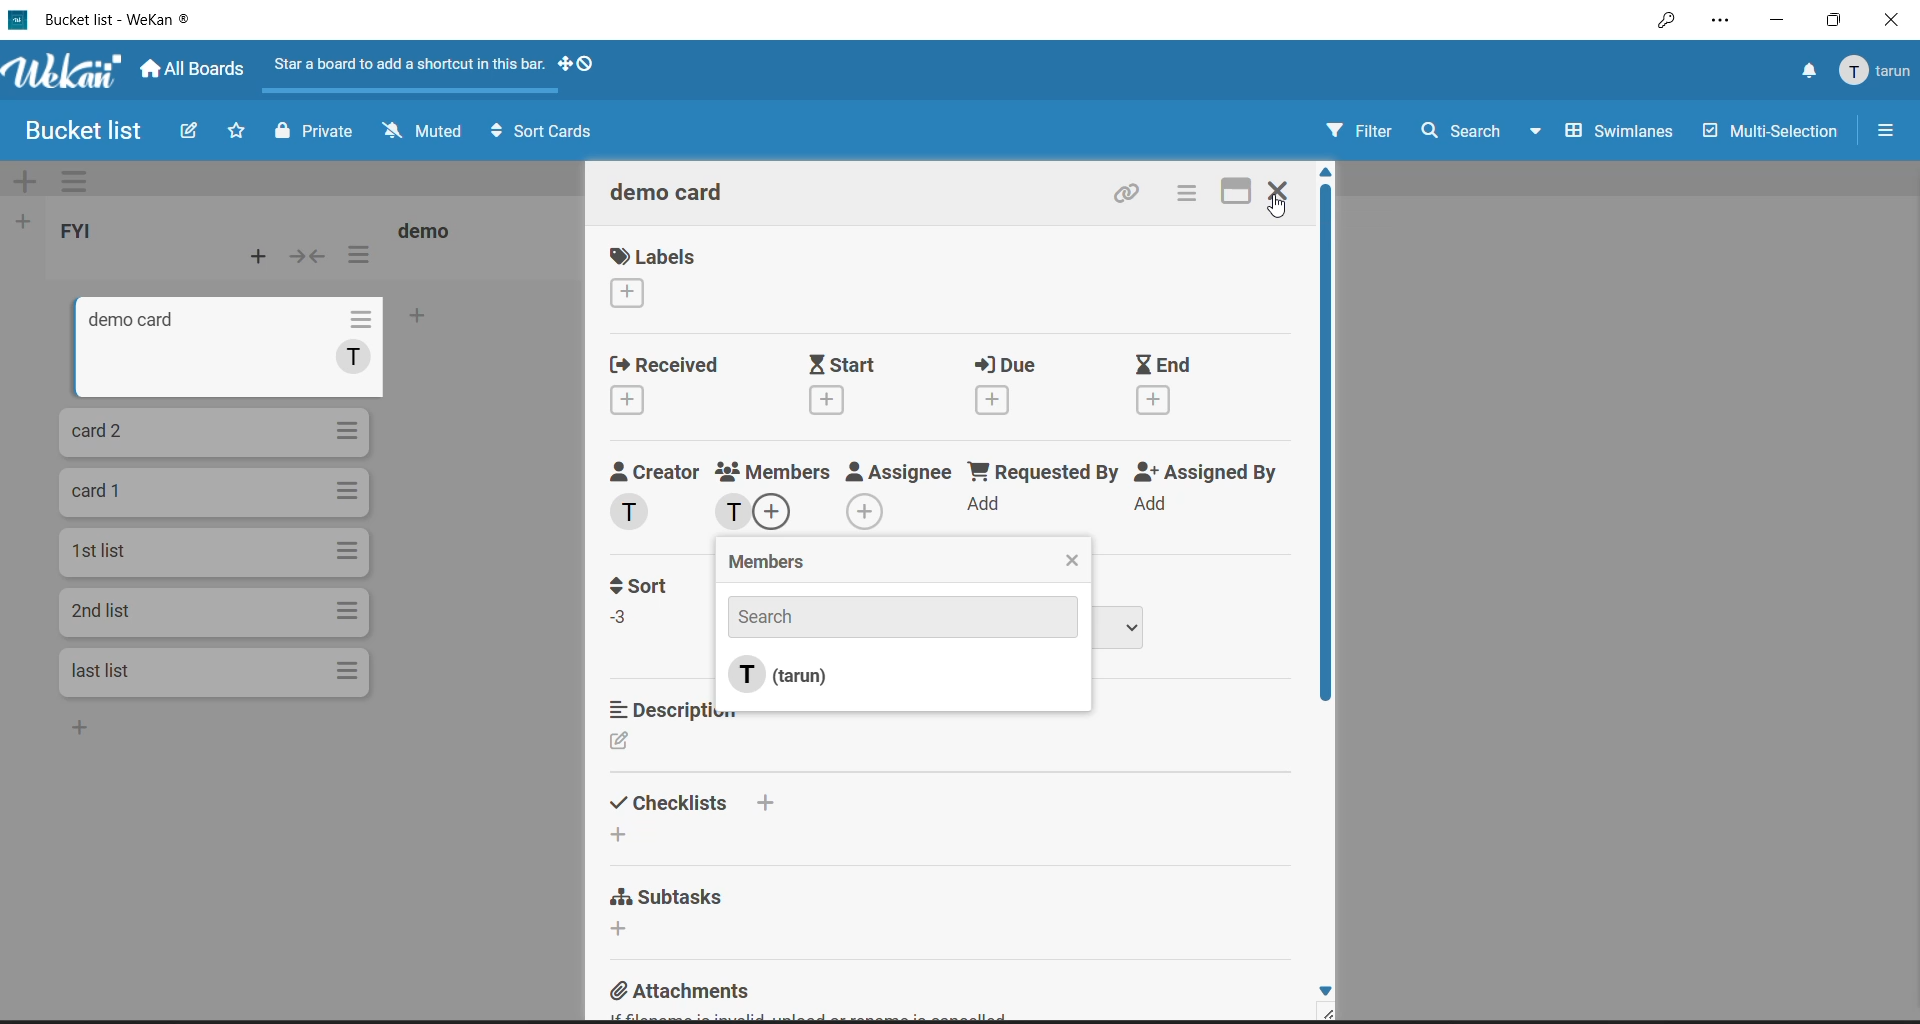 This screenshot has height=1024, width=1920. I want to click on settings and more, so click(1720, 22).